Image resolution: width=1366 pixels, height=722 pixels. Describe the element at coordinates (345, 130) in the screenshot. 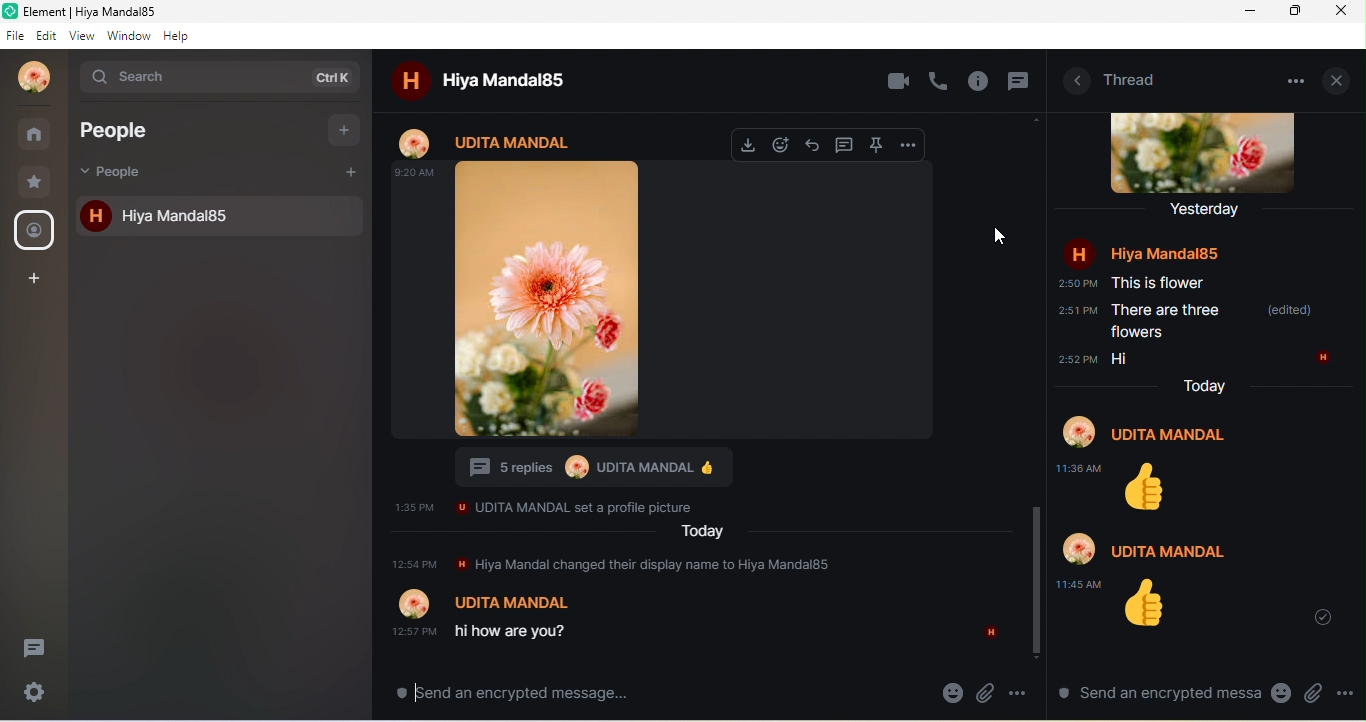

I see `add` at that location.